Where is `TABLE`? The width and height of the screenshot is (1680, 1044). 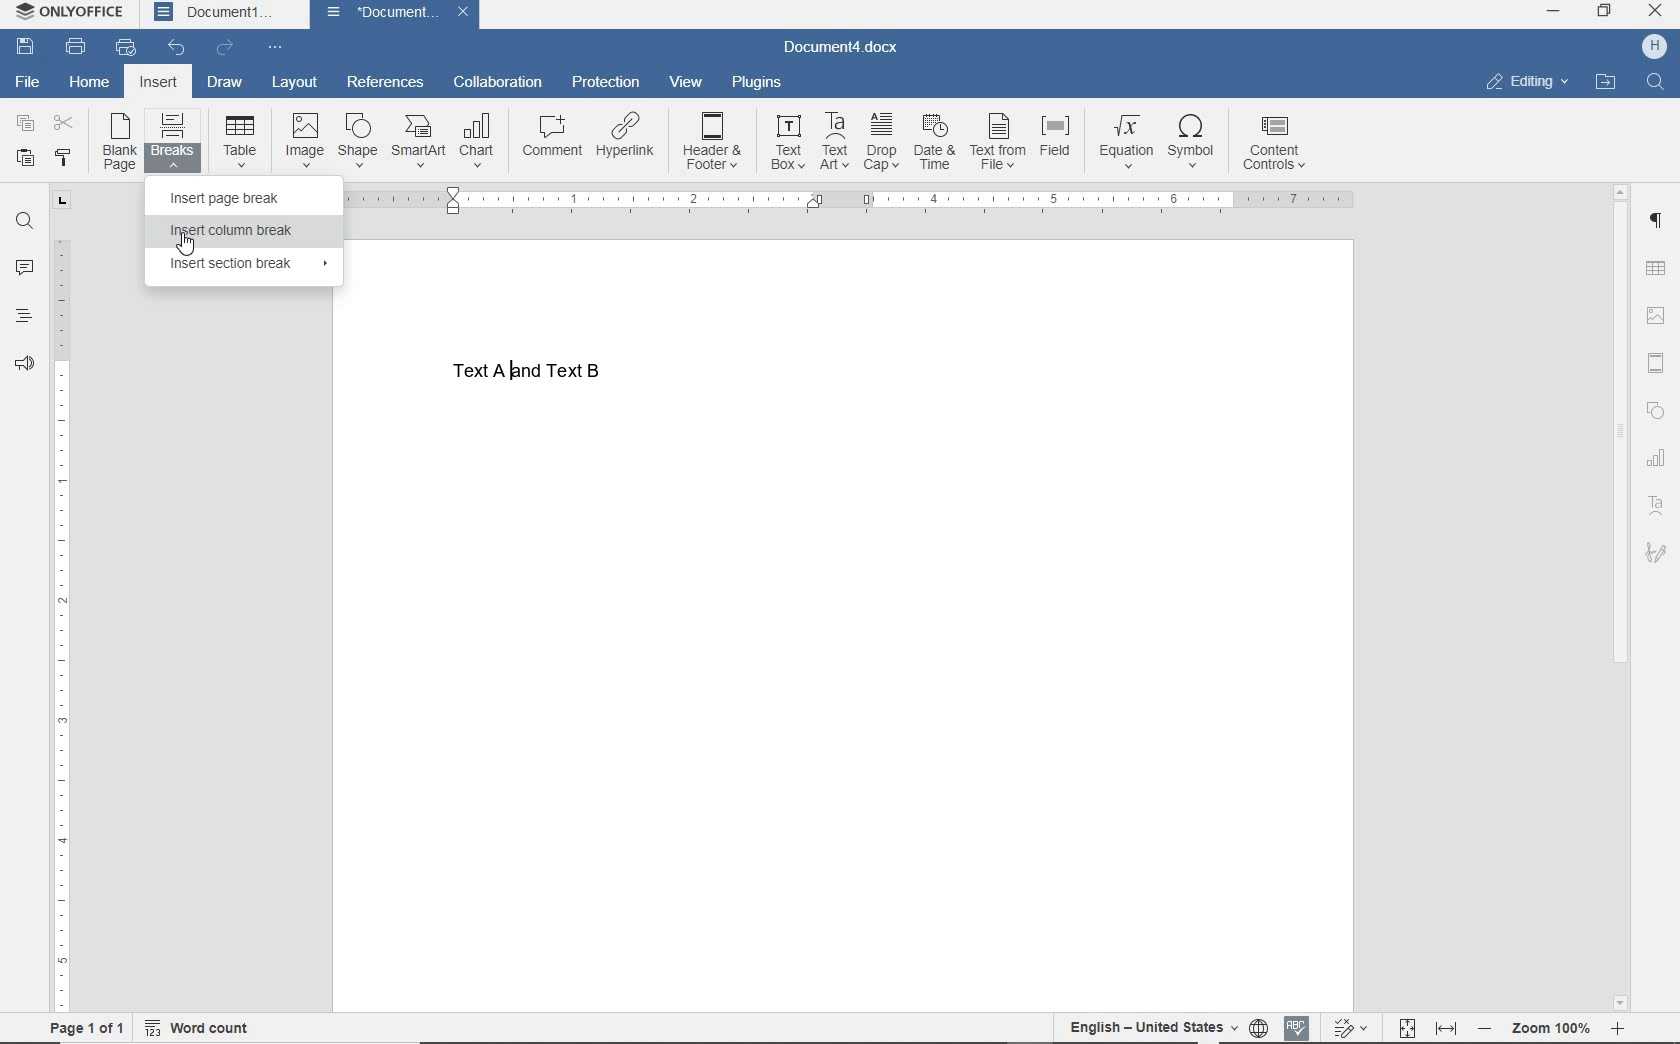
TABLE is located at coordinates (239, 146).